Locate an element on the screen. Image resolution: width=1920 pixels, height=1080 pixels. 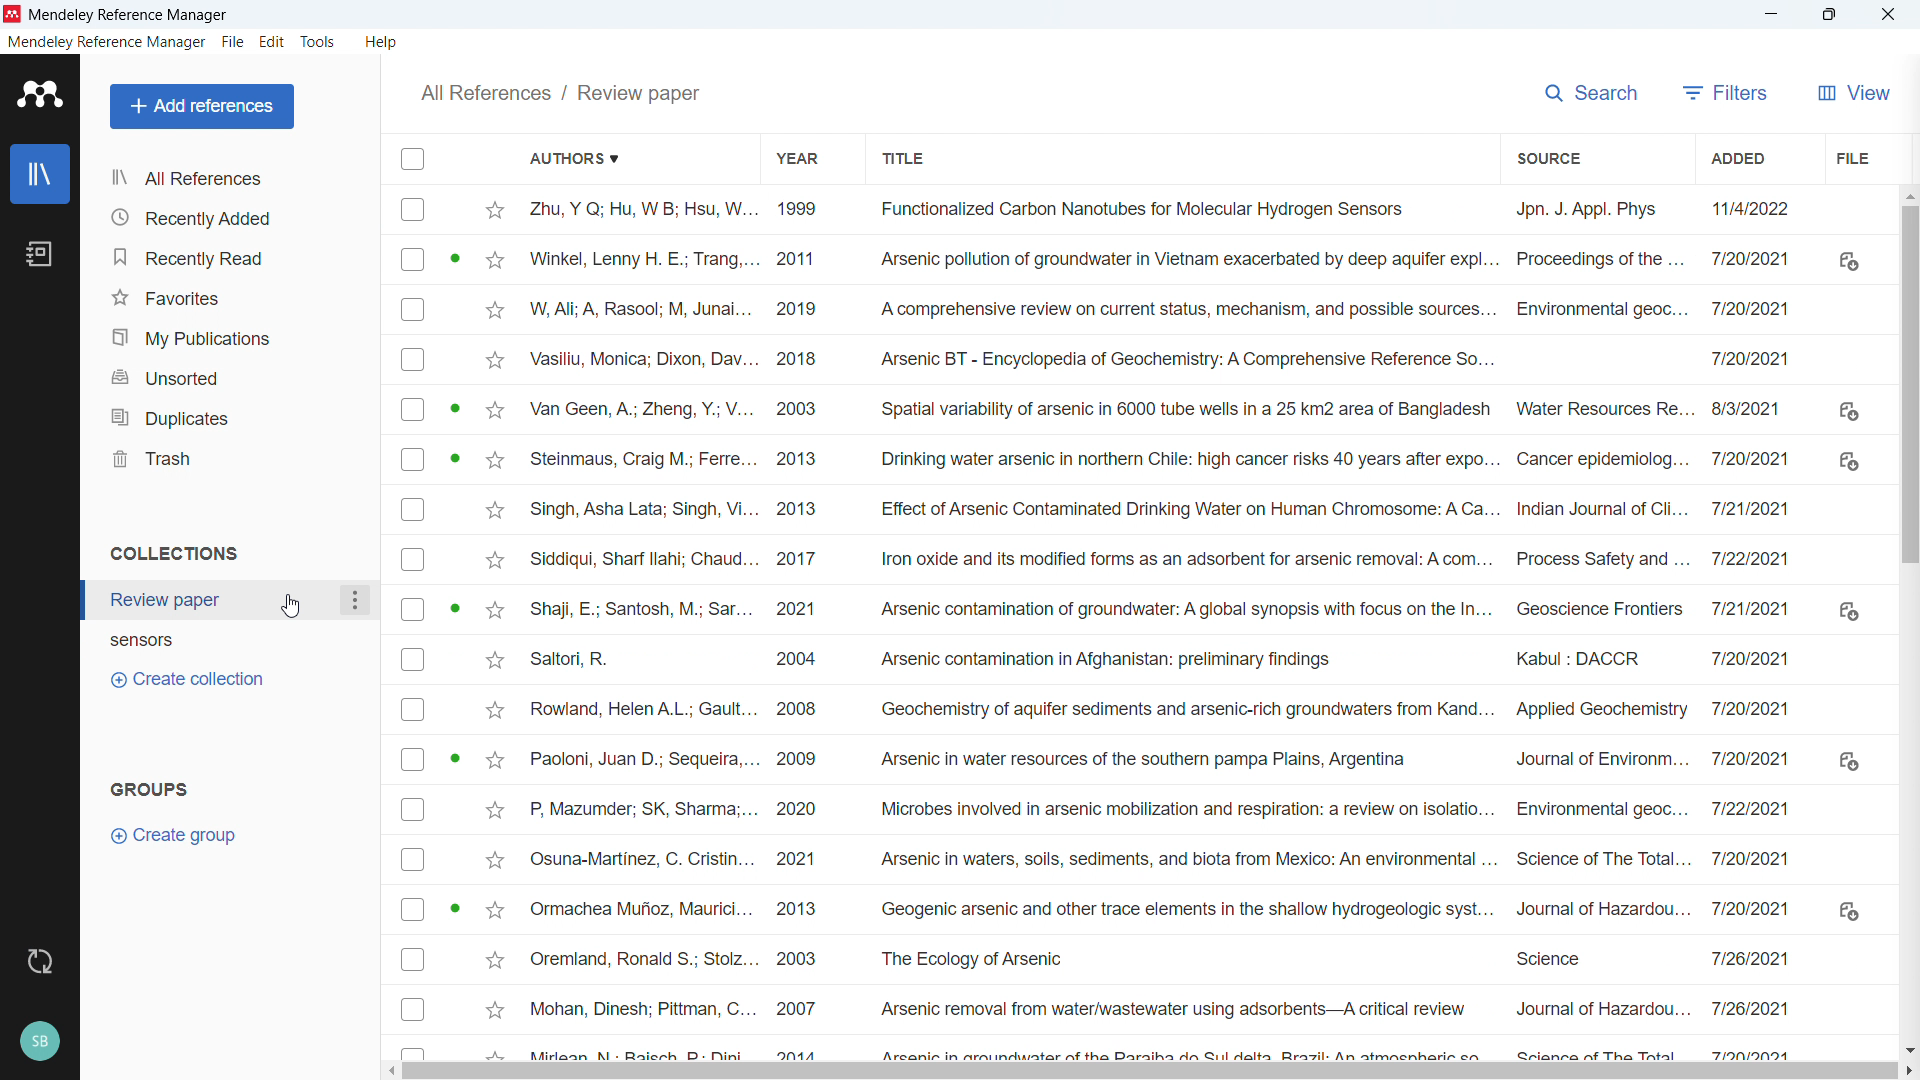
tools  is located at coordinates (320, 42).